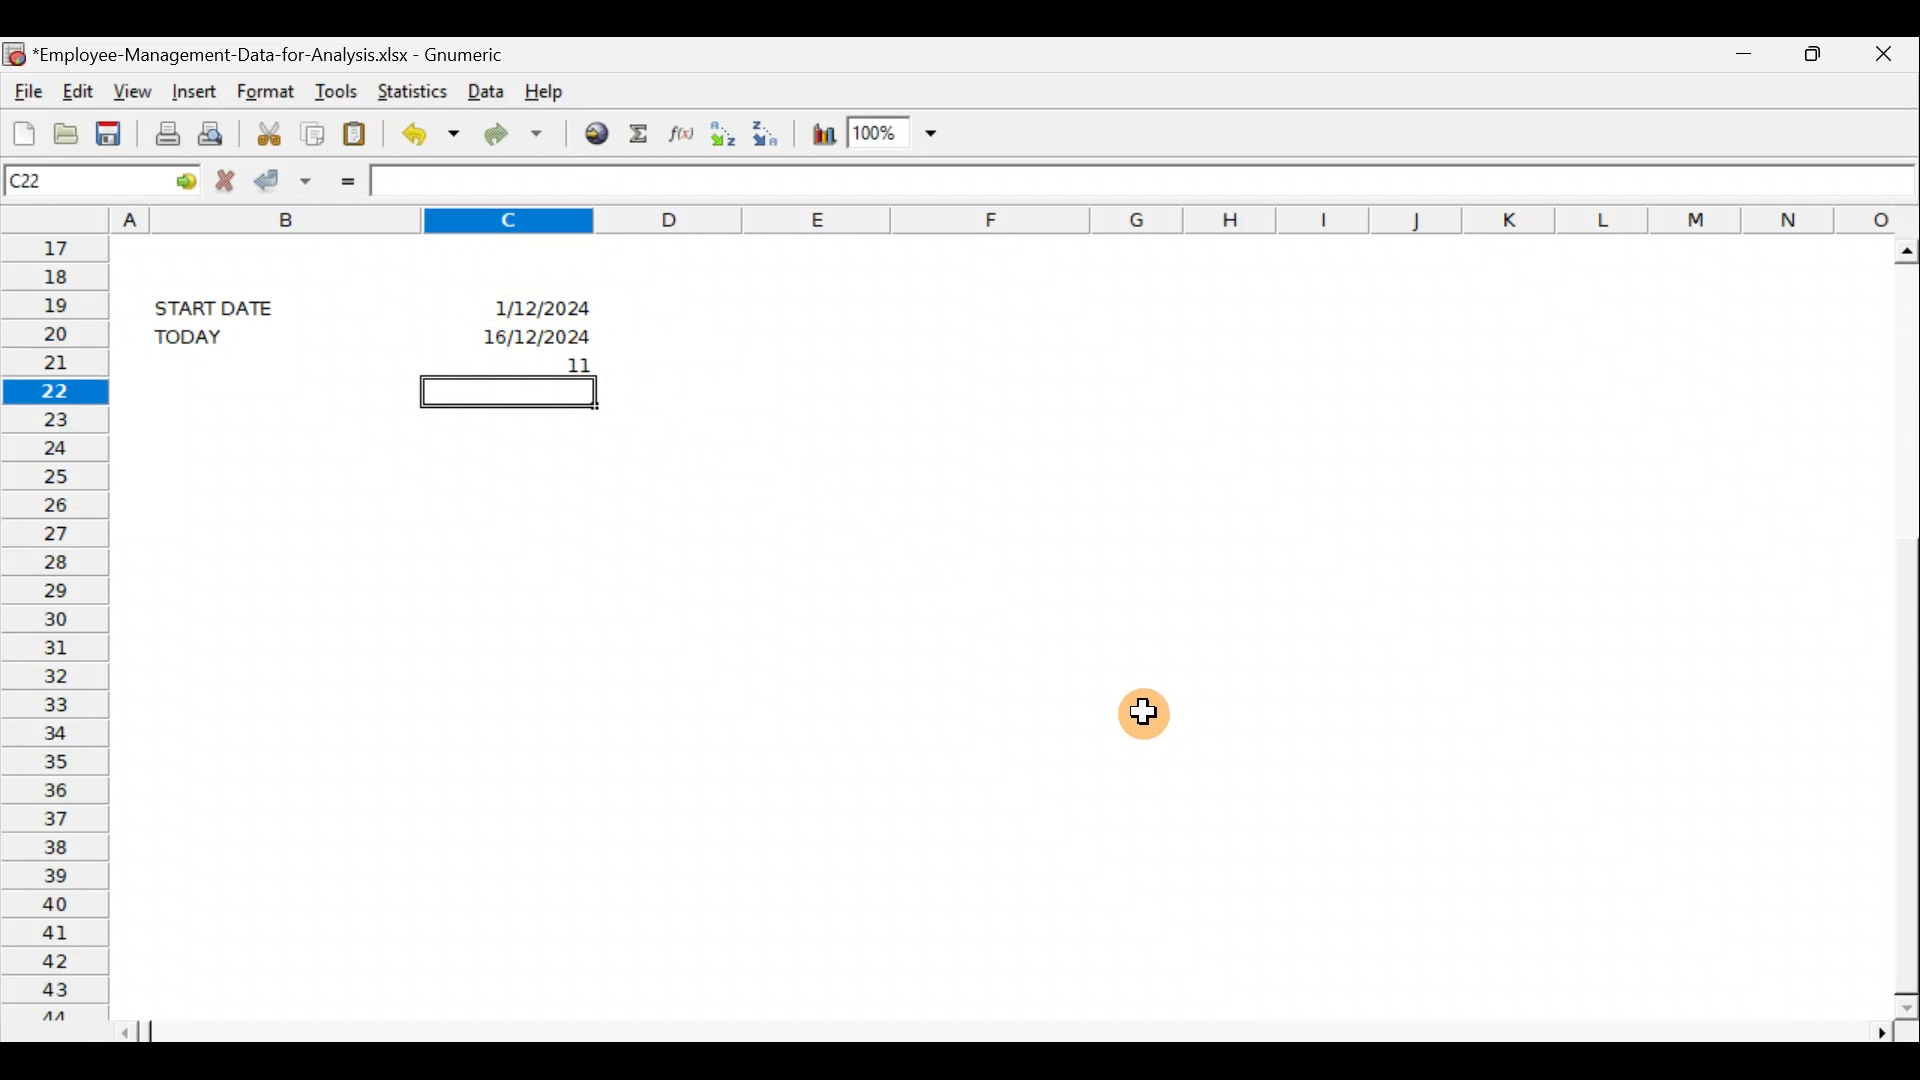 The height and width of the screenshot is (1080, 1920). I want to click on Formula bar, so click(1144, 179).